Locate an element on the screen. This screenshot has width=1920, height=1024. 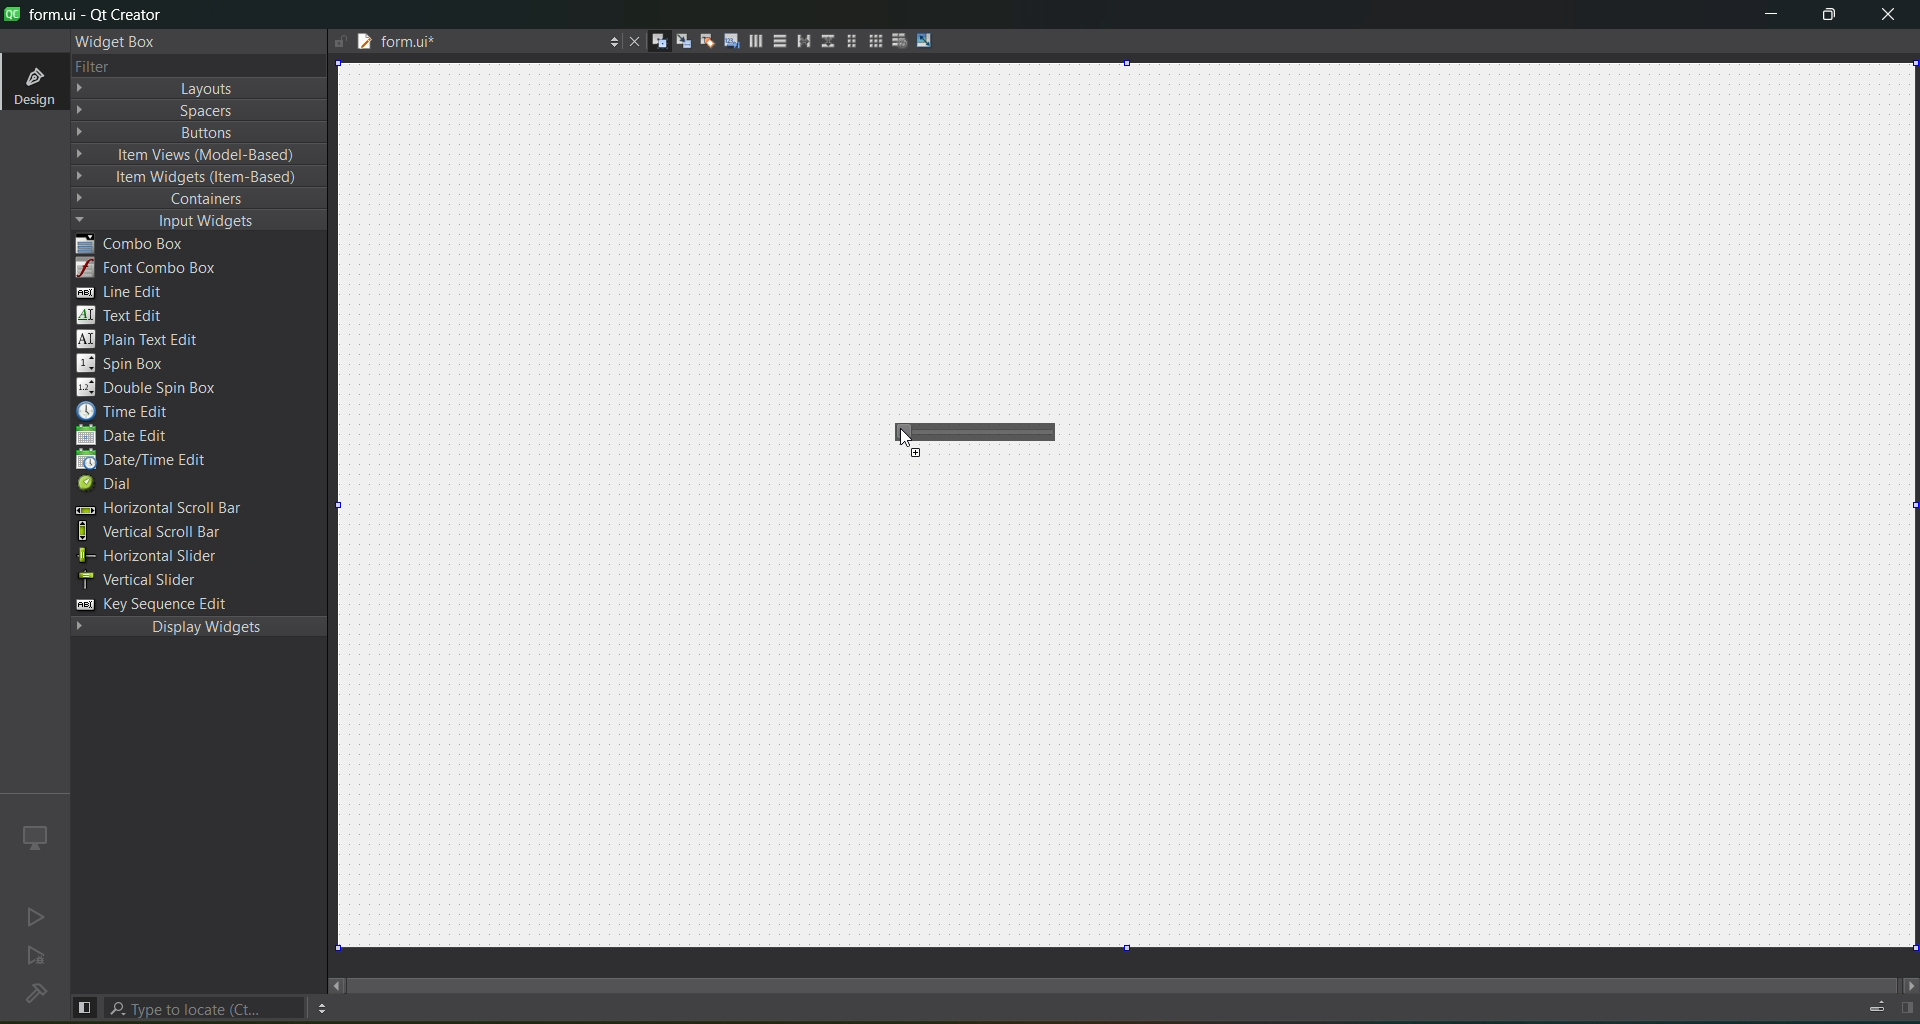
widgets is located at coordinates (650, 42).